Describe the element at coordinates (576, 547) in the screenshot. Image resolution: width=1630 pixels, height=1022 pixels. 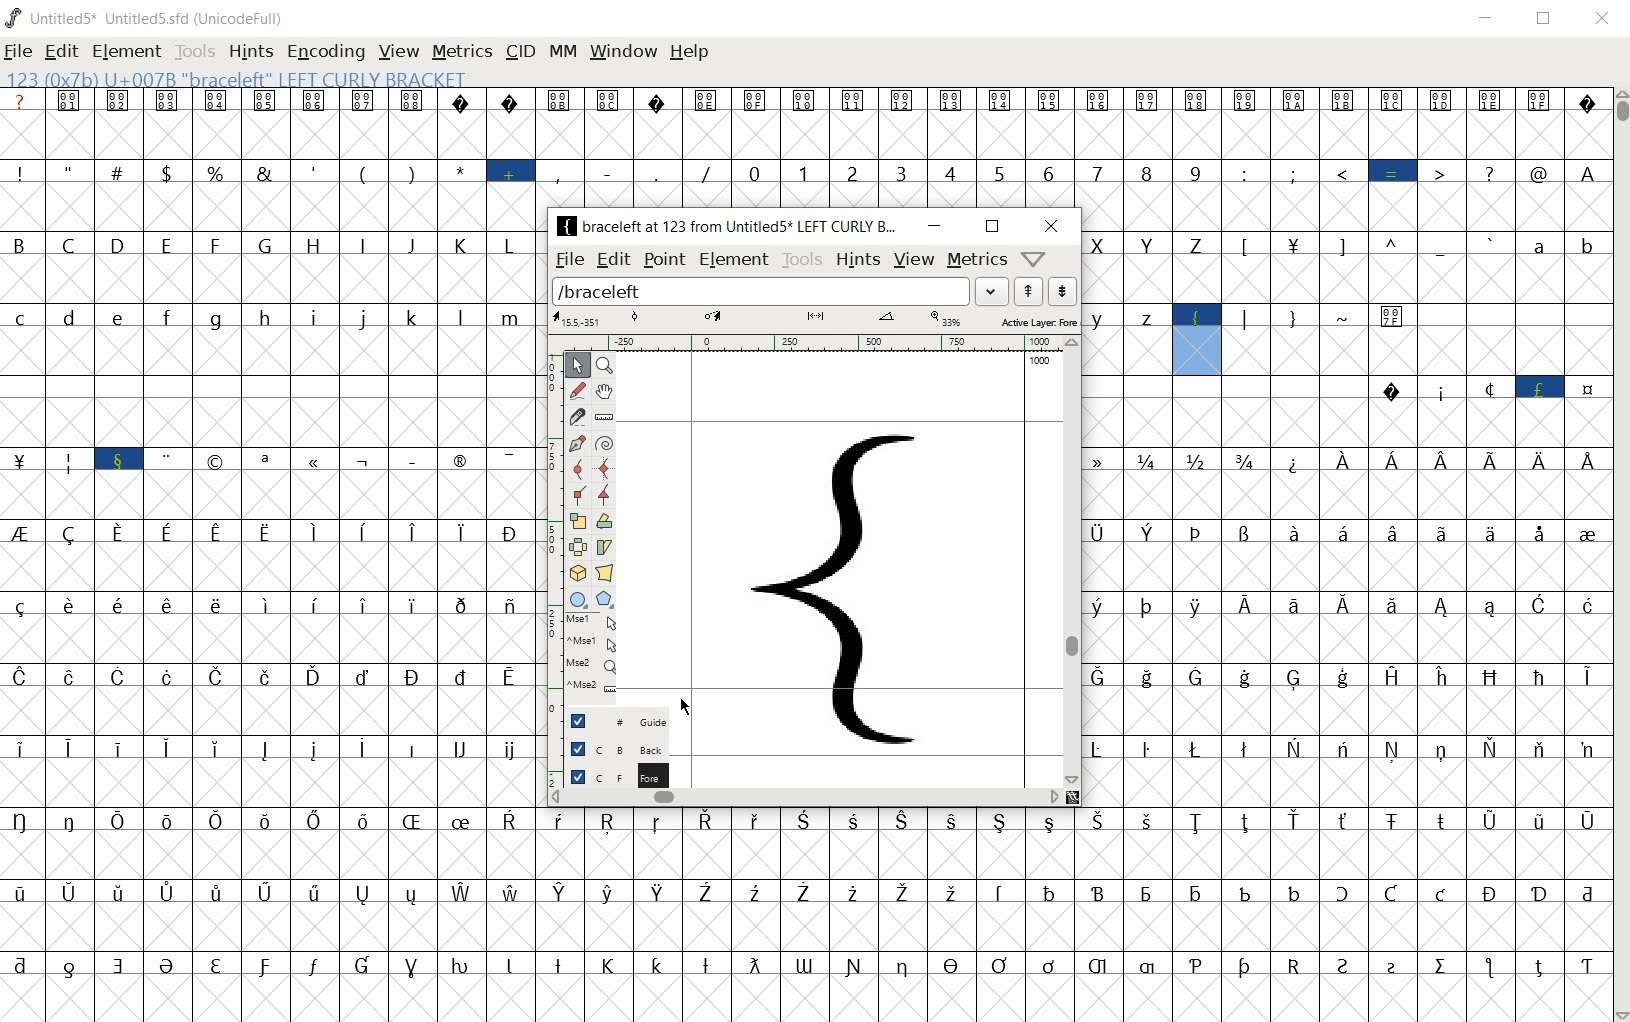
I see `flip the selection` at that location.